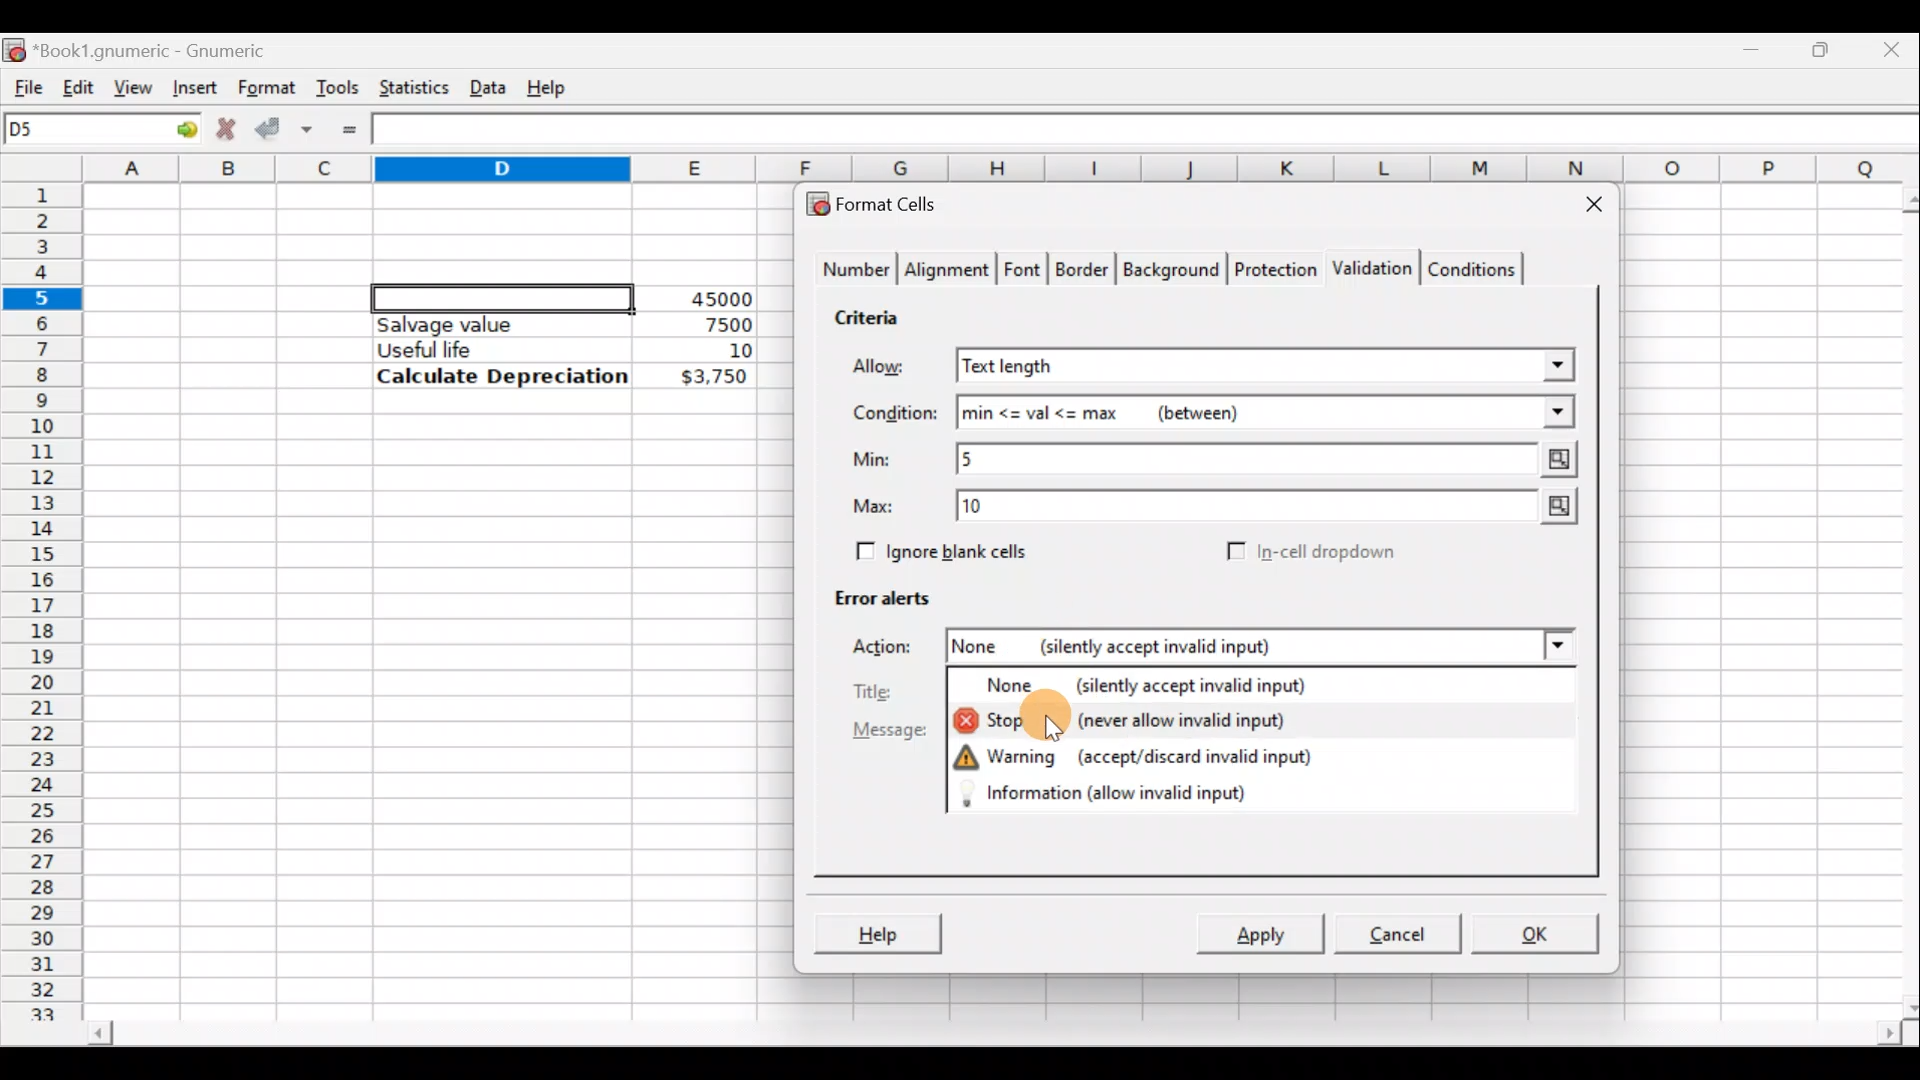 This screenshot has height=1080, width=1920. Describe the element at coordinates (1394, 932) in the screenshot. I see `Cancel` at that location.